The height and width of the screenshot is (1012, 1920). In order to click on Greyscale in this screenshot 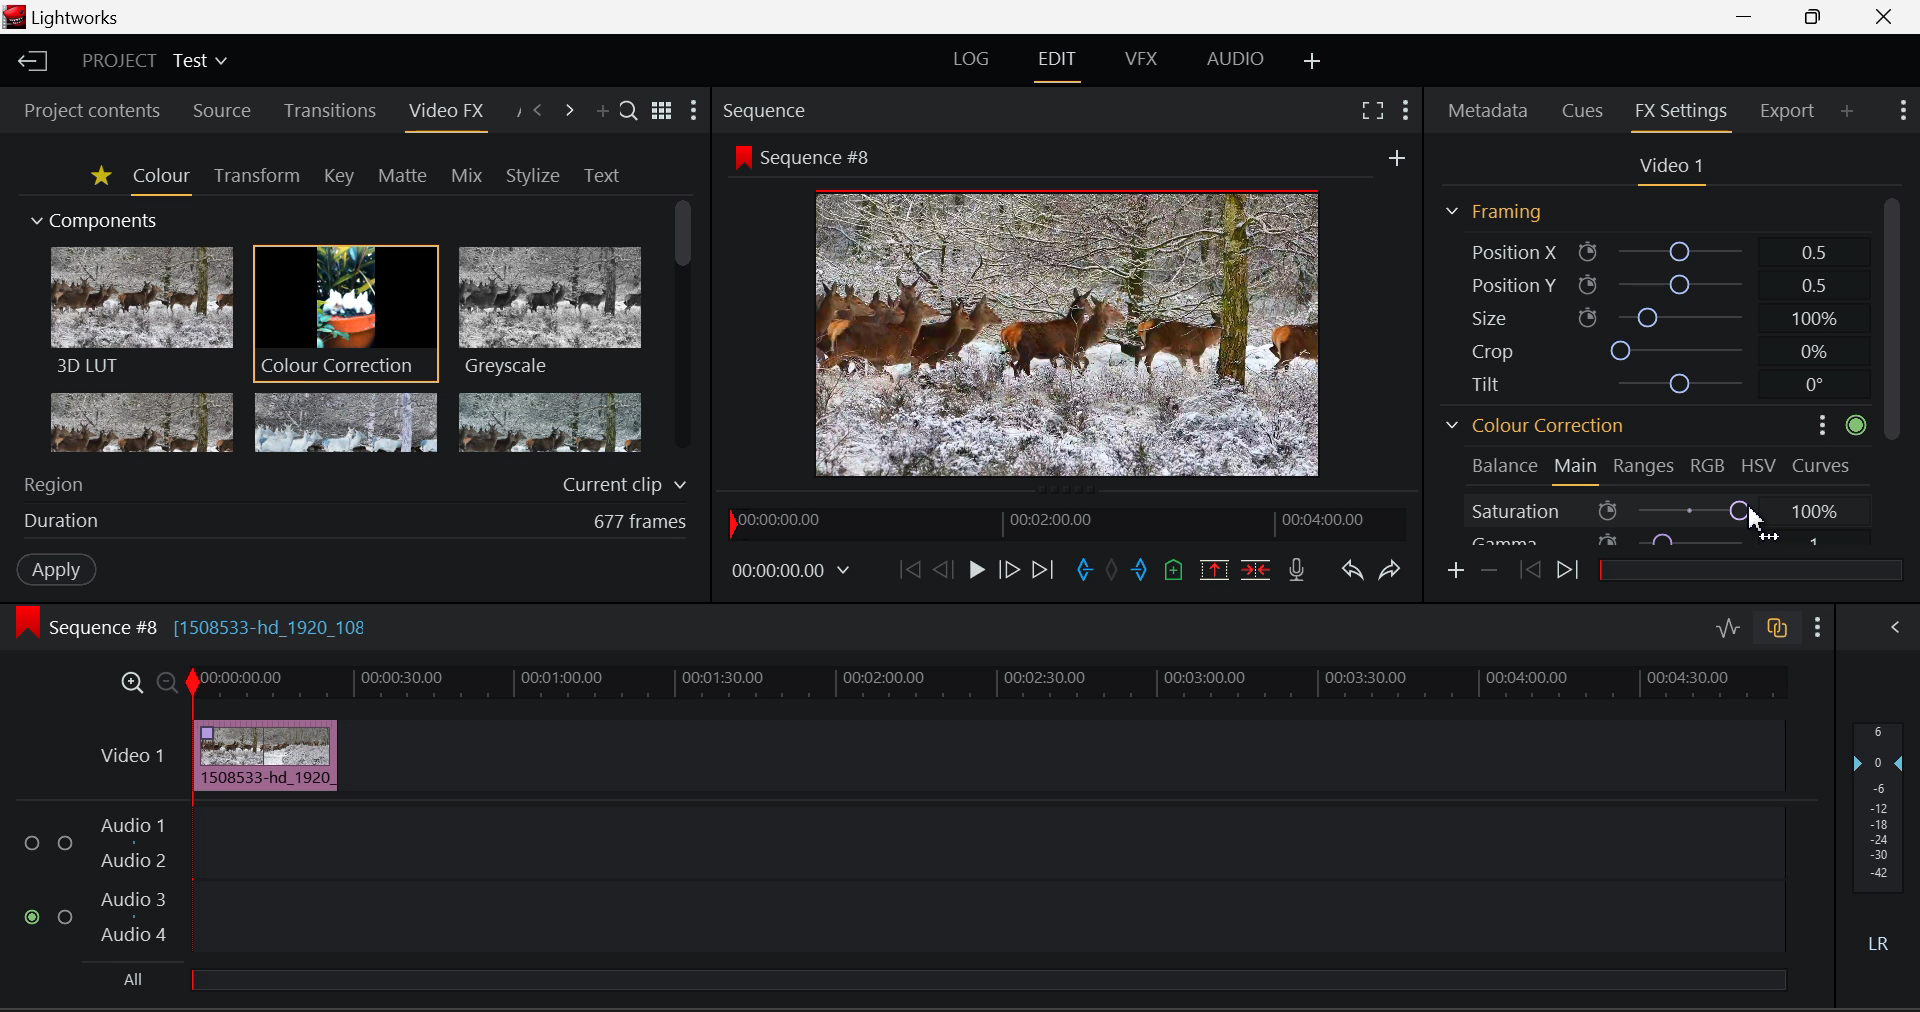, I will do `click(547, 314)`.